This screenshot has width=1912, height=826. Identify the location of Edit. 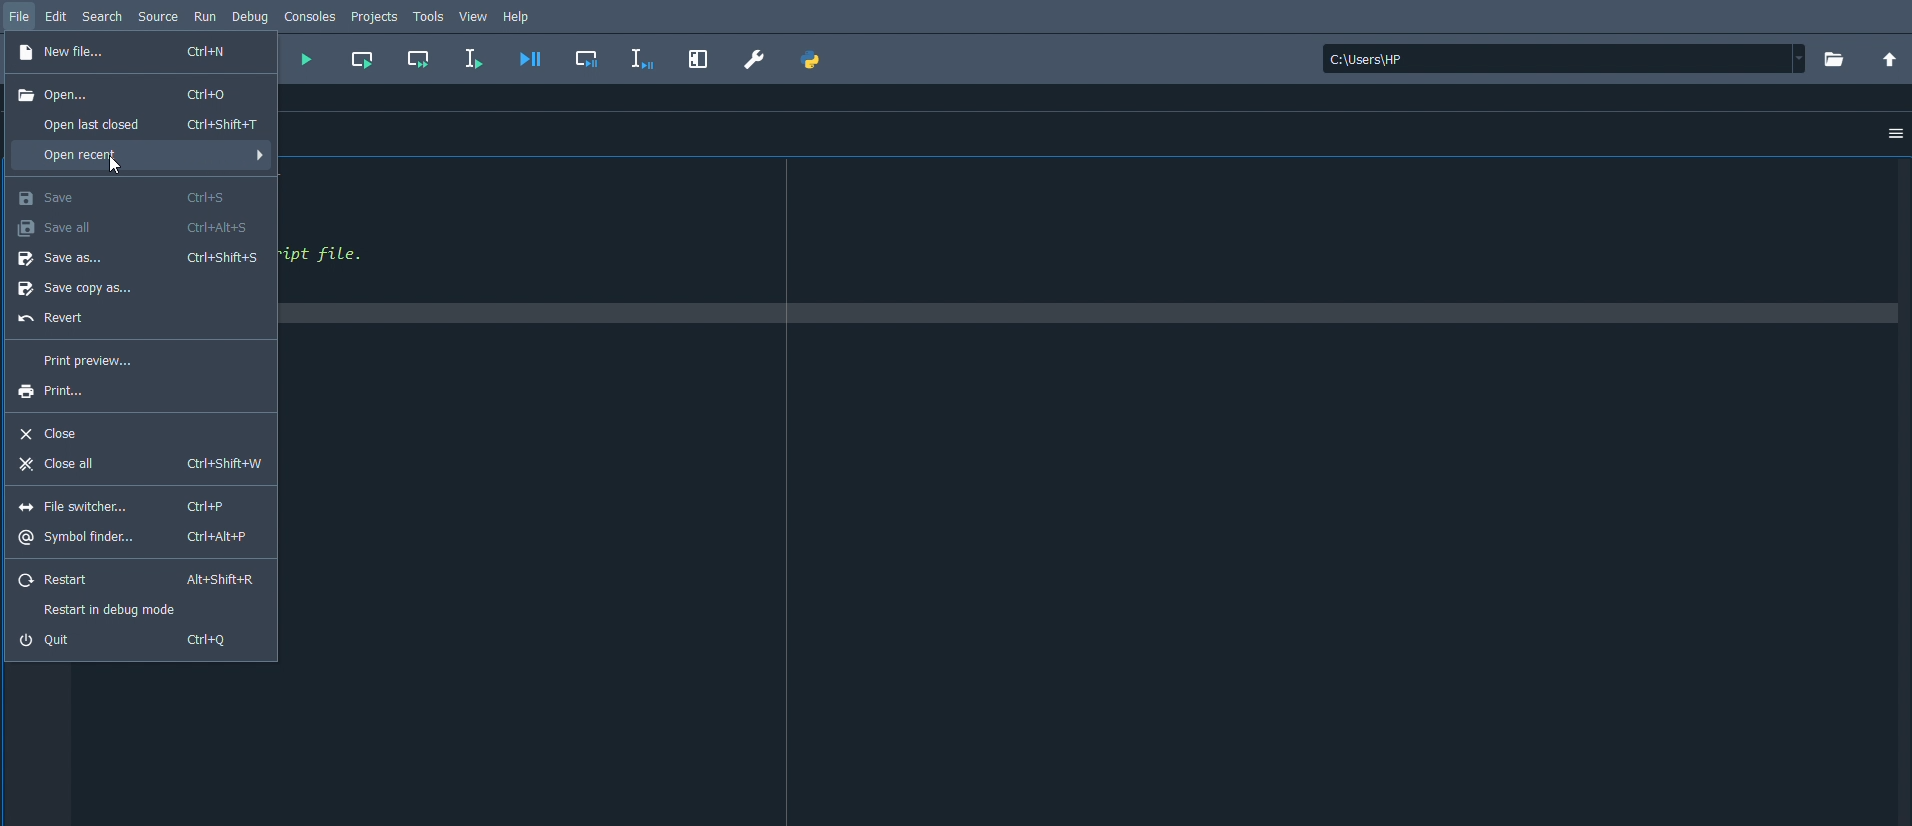
(57, 15).